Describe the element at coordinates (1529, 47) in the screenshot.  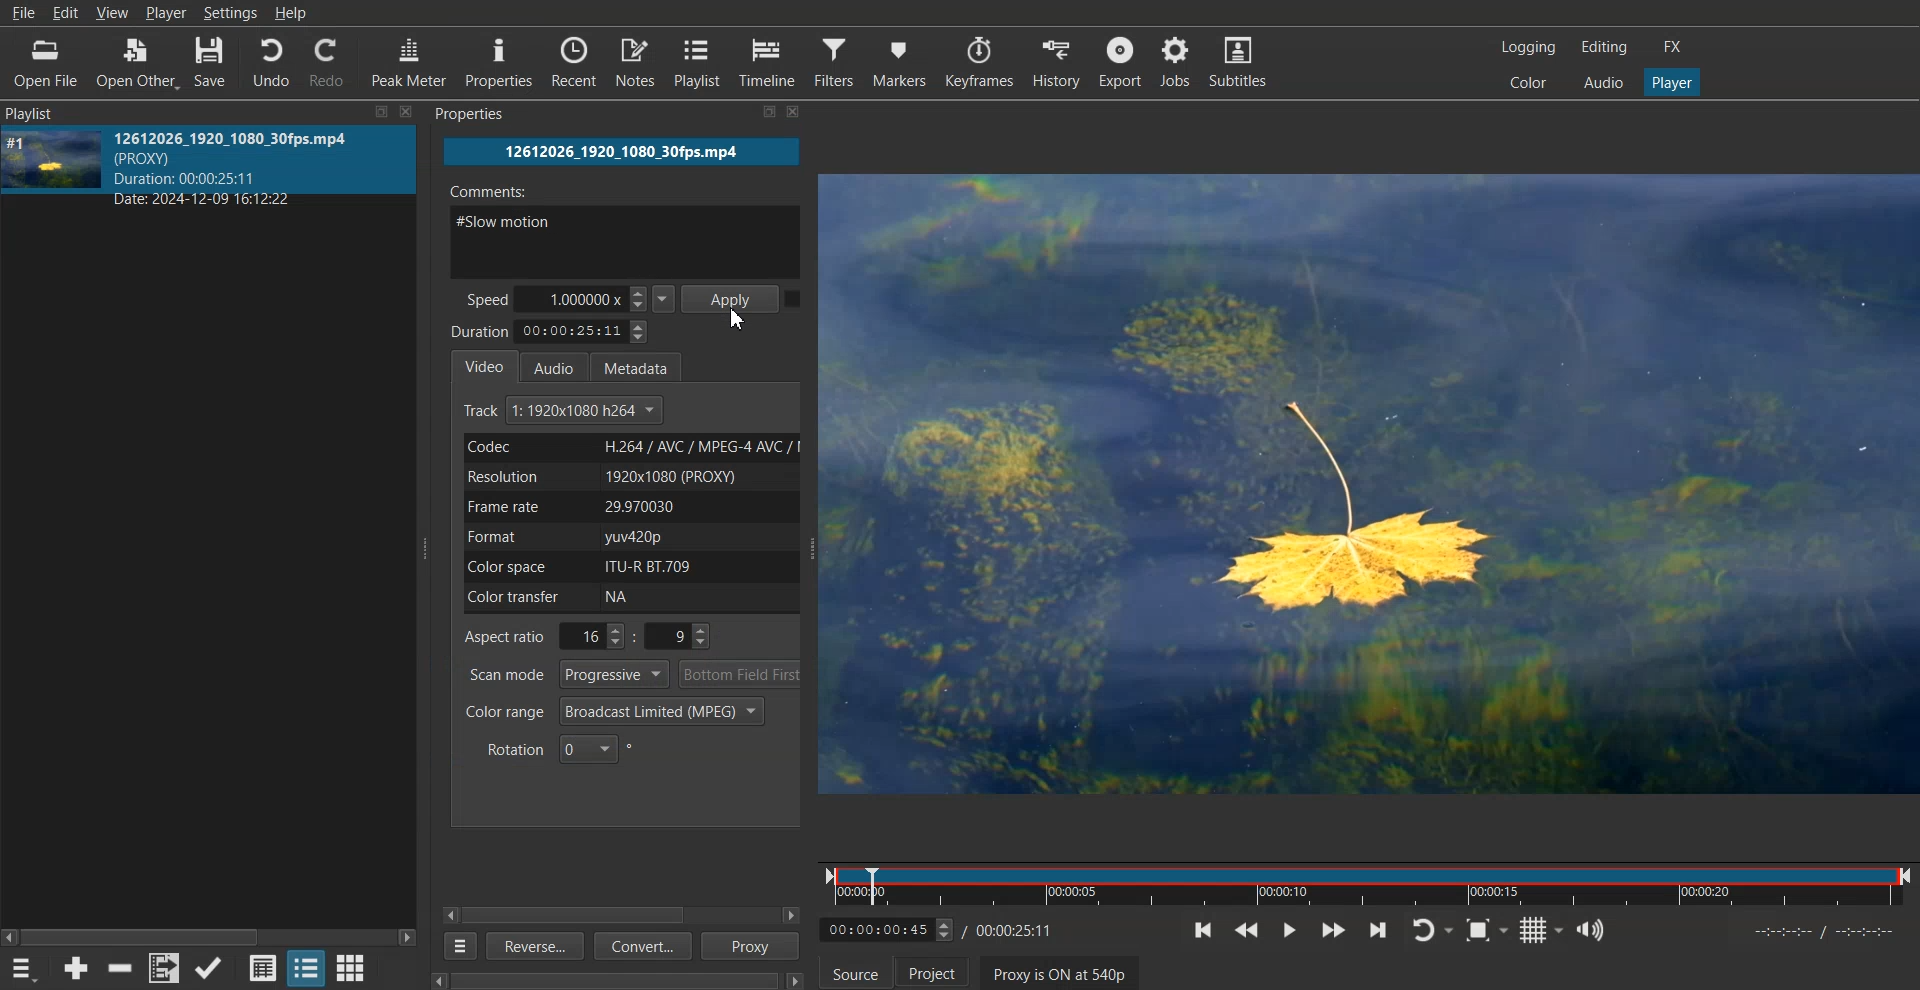
I see `Logging` at that location.